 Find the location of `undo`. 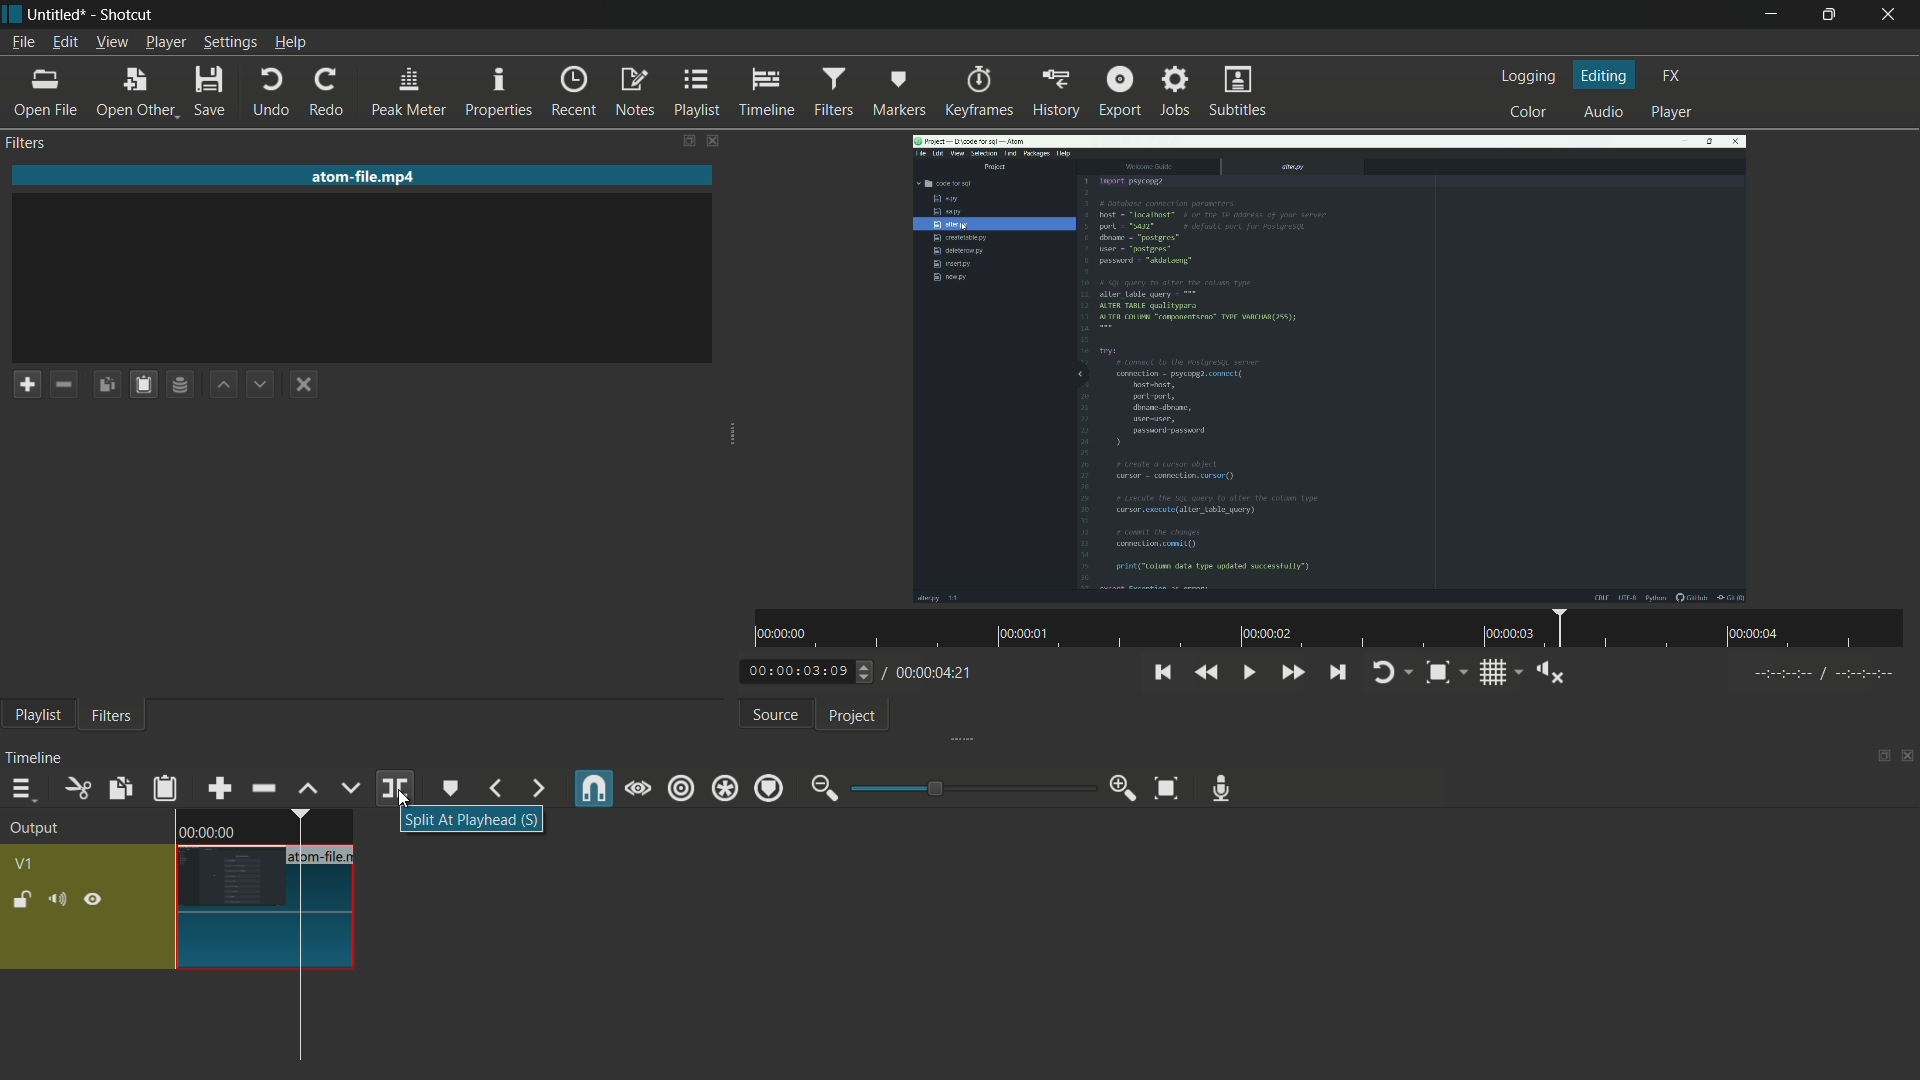

undo is located at coordinates (272, 91).